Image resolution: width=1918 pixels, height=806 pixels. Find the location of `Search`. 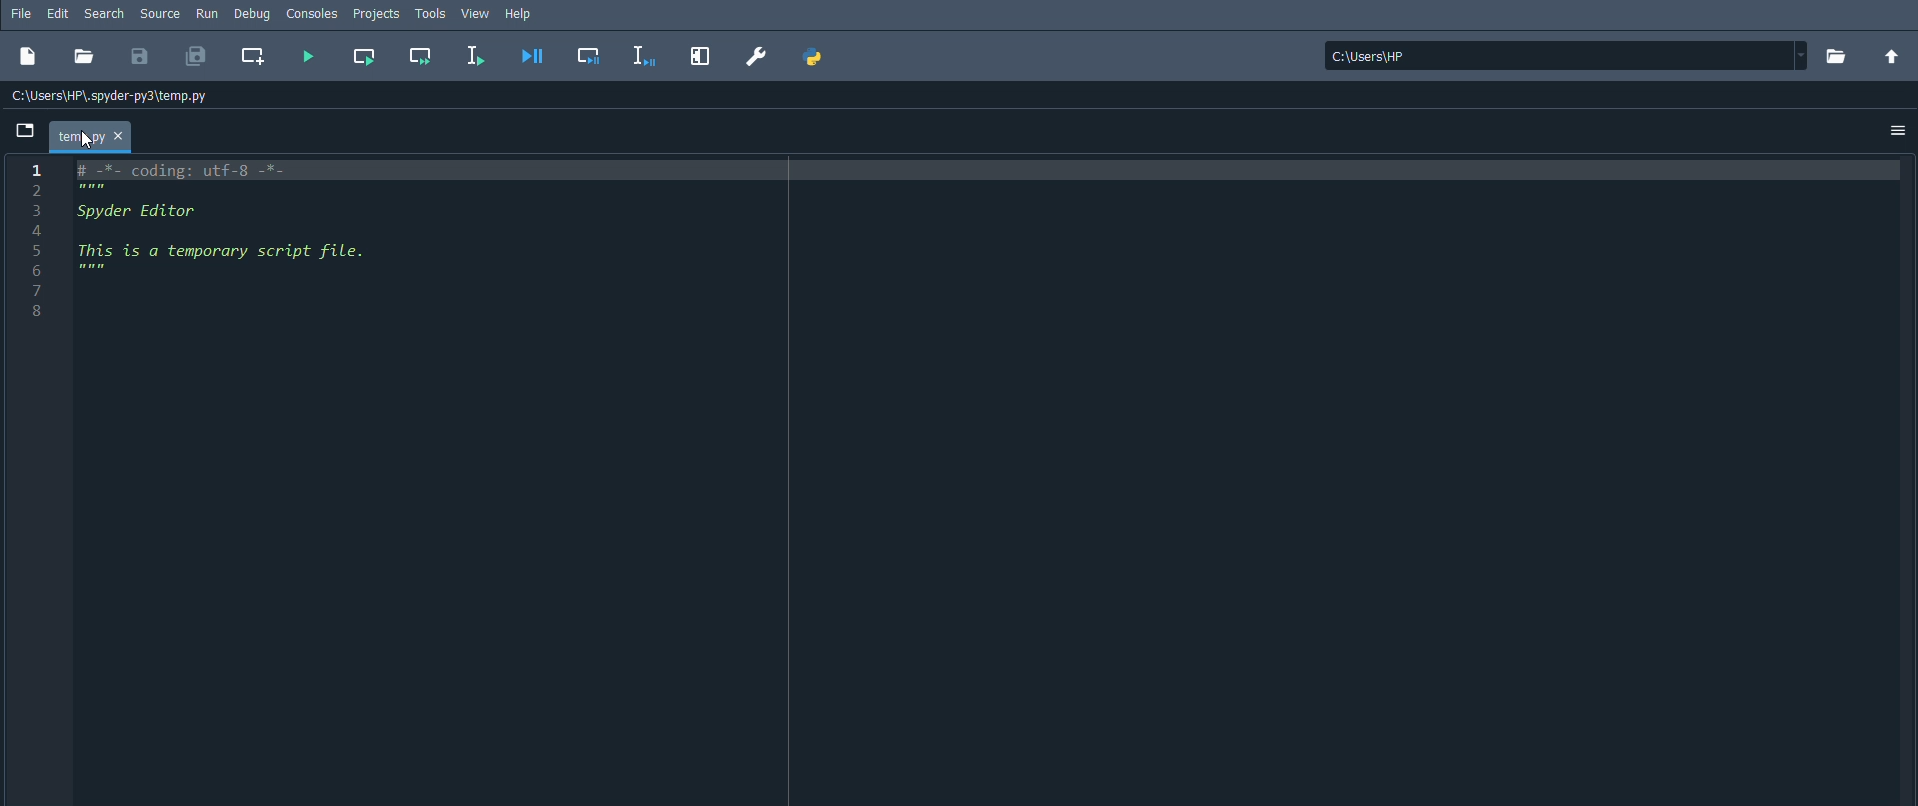

Search is located at coordinates (104, 14).